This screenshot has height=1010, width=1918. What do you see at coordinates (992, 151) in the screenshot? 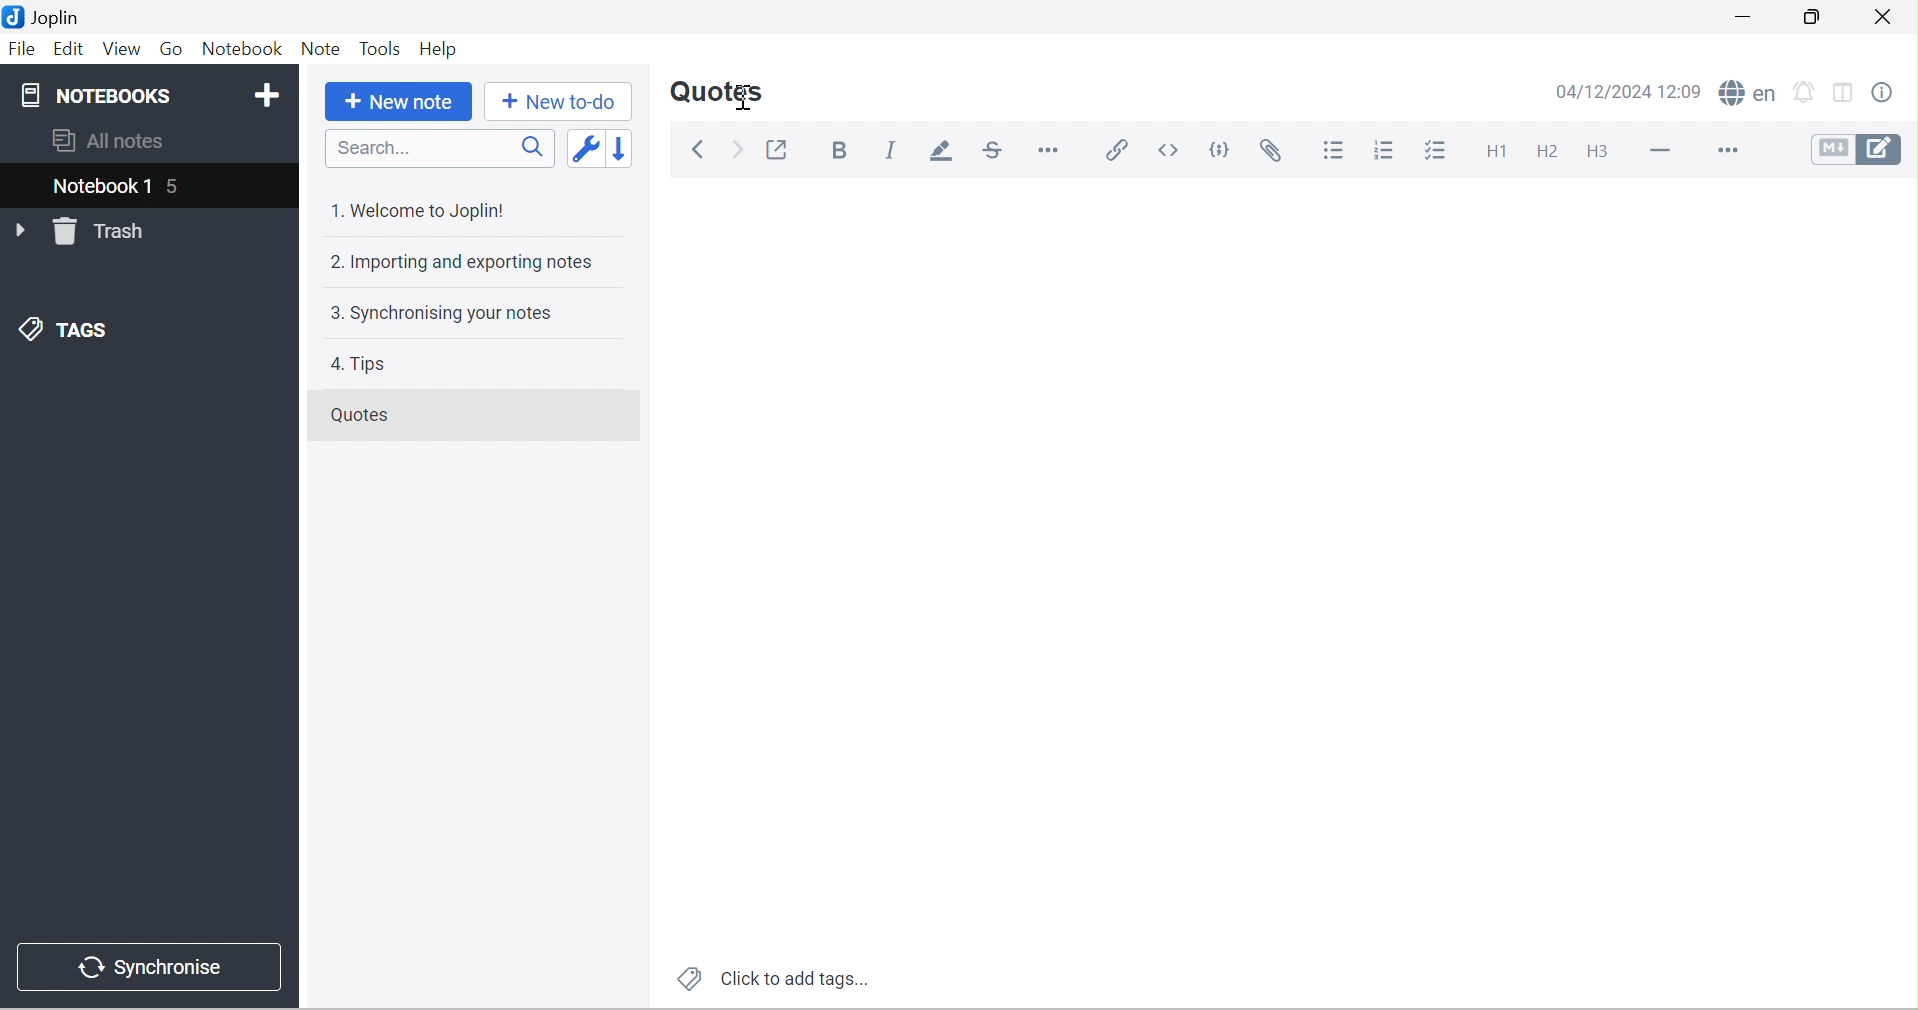
I see `Strikethrough` at bounding box center [992, 151].